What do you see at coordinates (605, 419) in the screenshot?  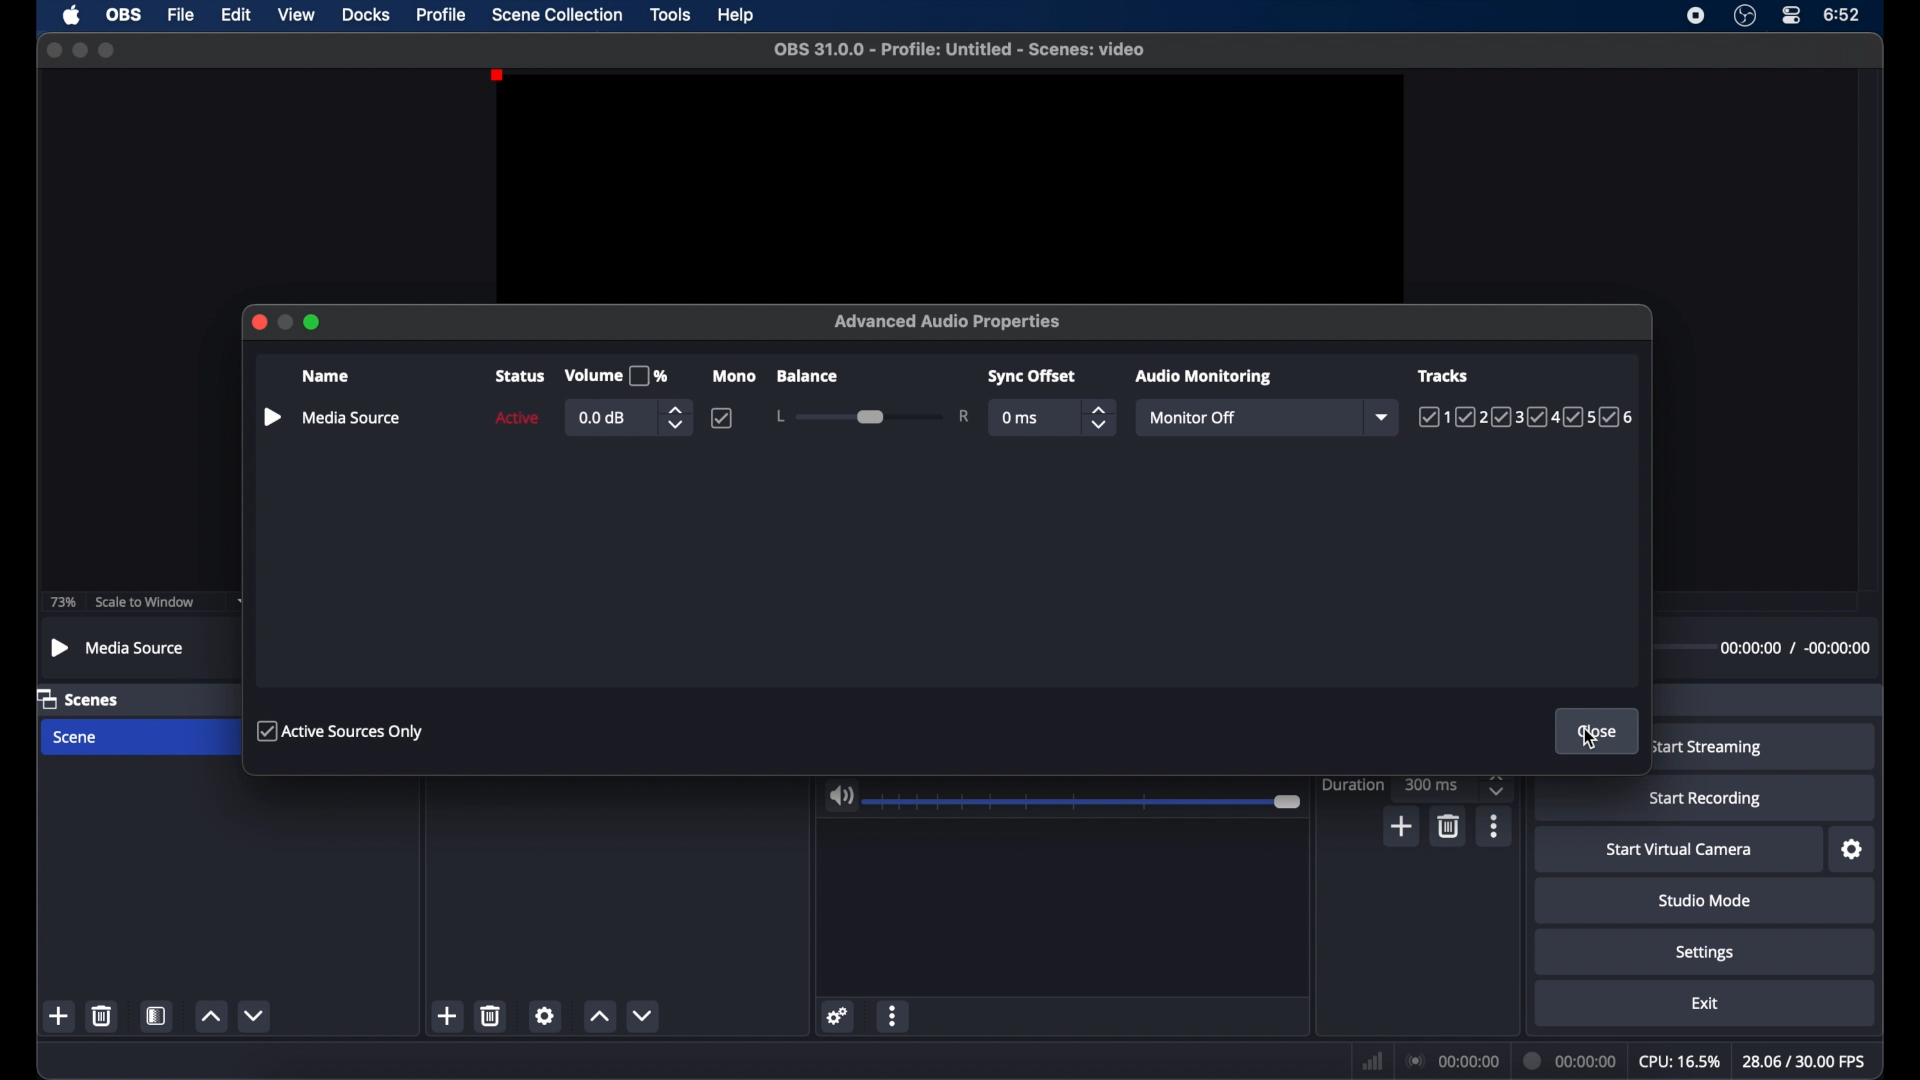 I see `0.0 db` at bounding box center [605, 419].